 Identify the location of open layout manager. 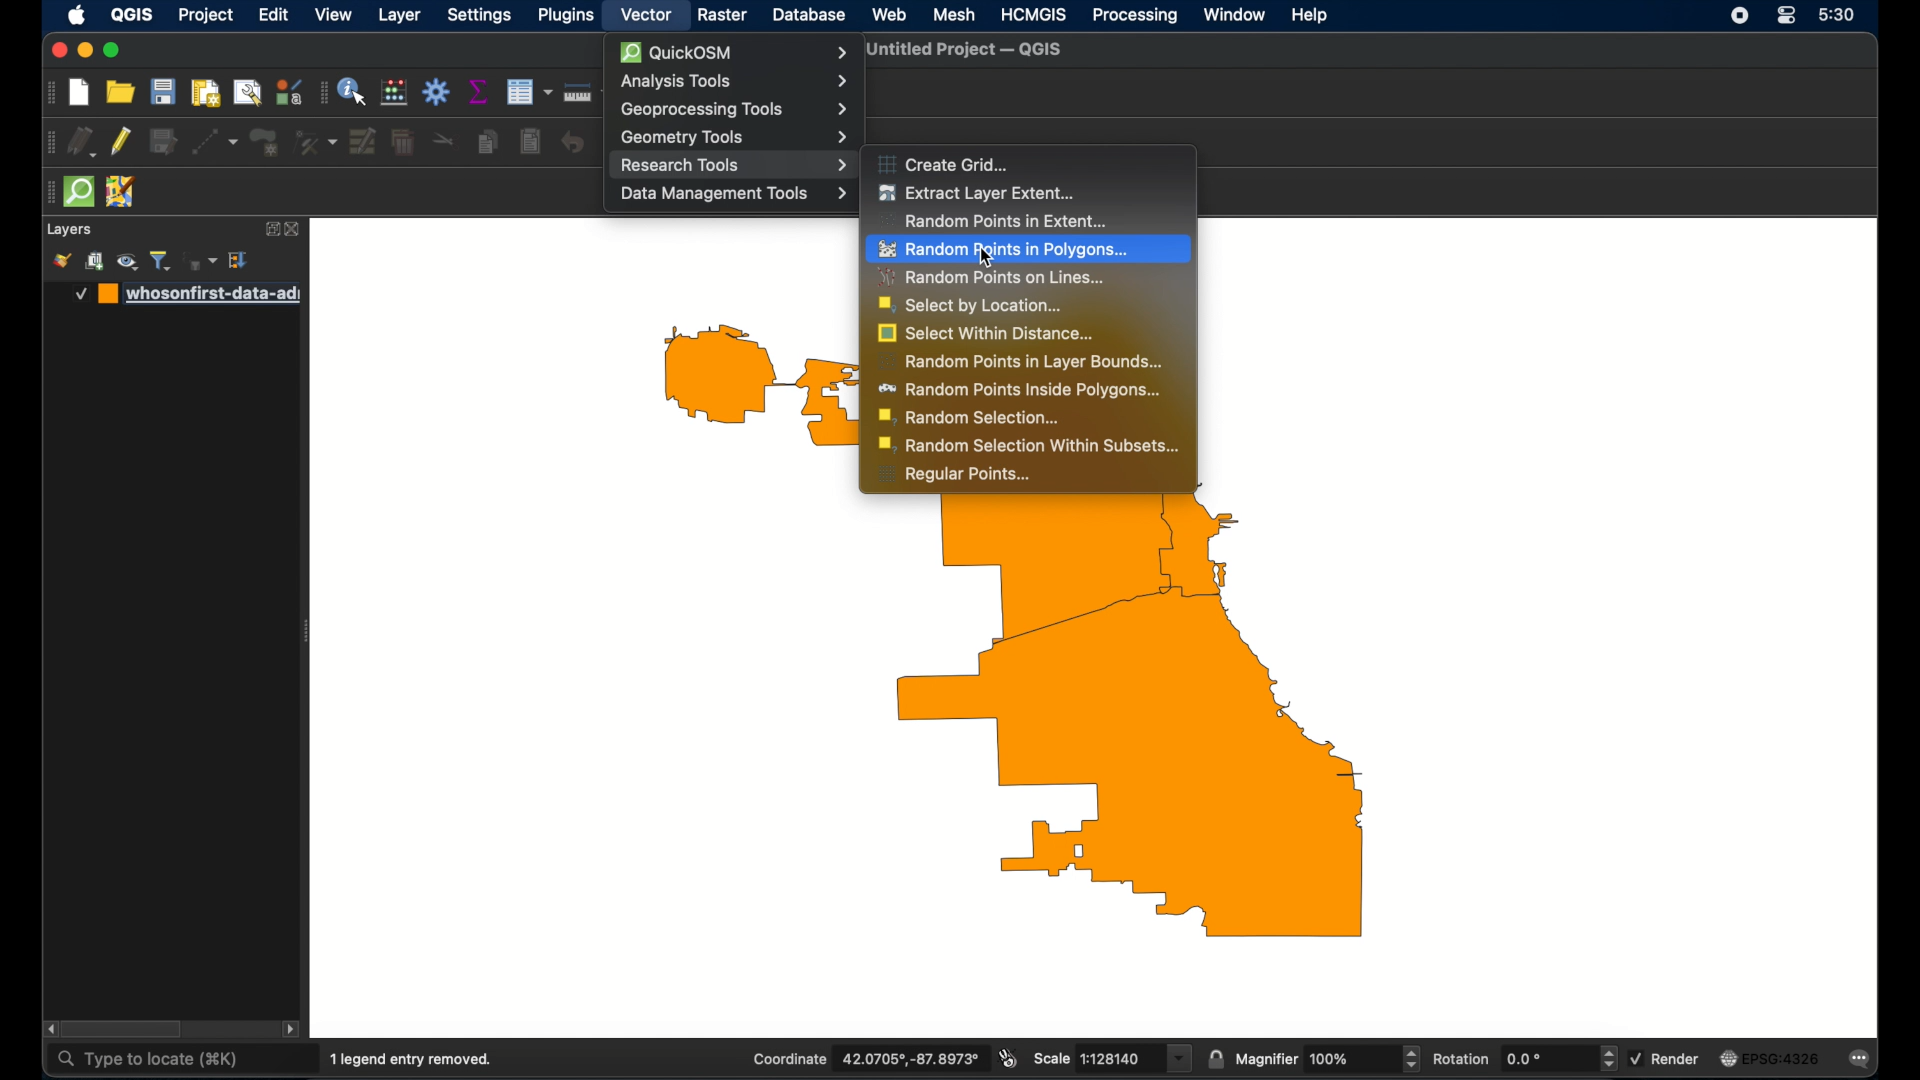
(248, 91).